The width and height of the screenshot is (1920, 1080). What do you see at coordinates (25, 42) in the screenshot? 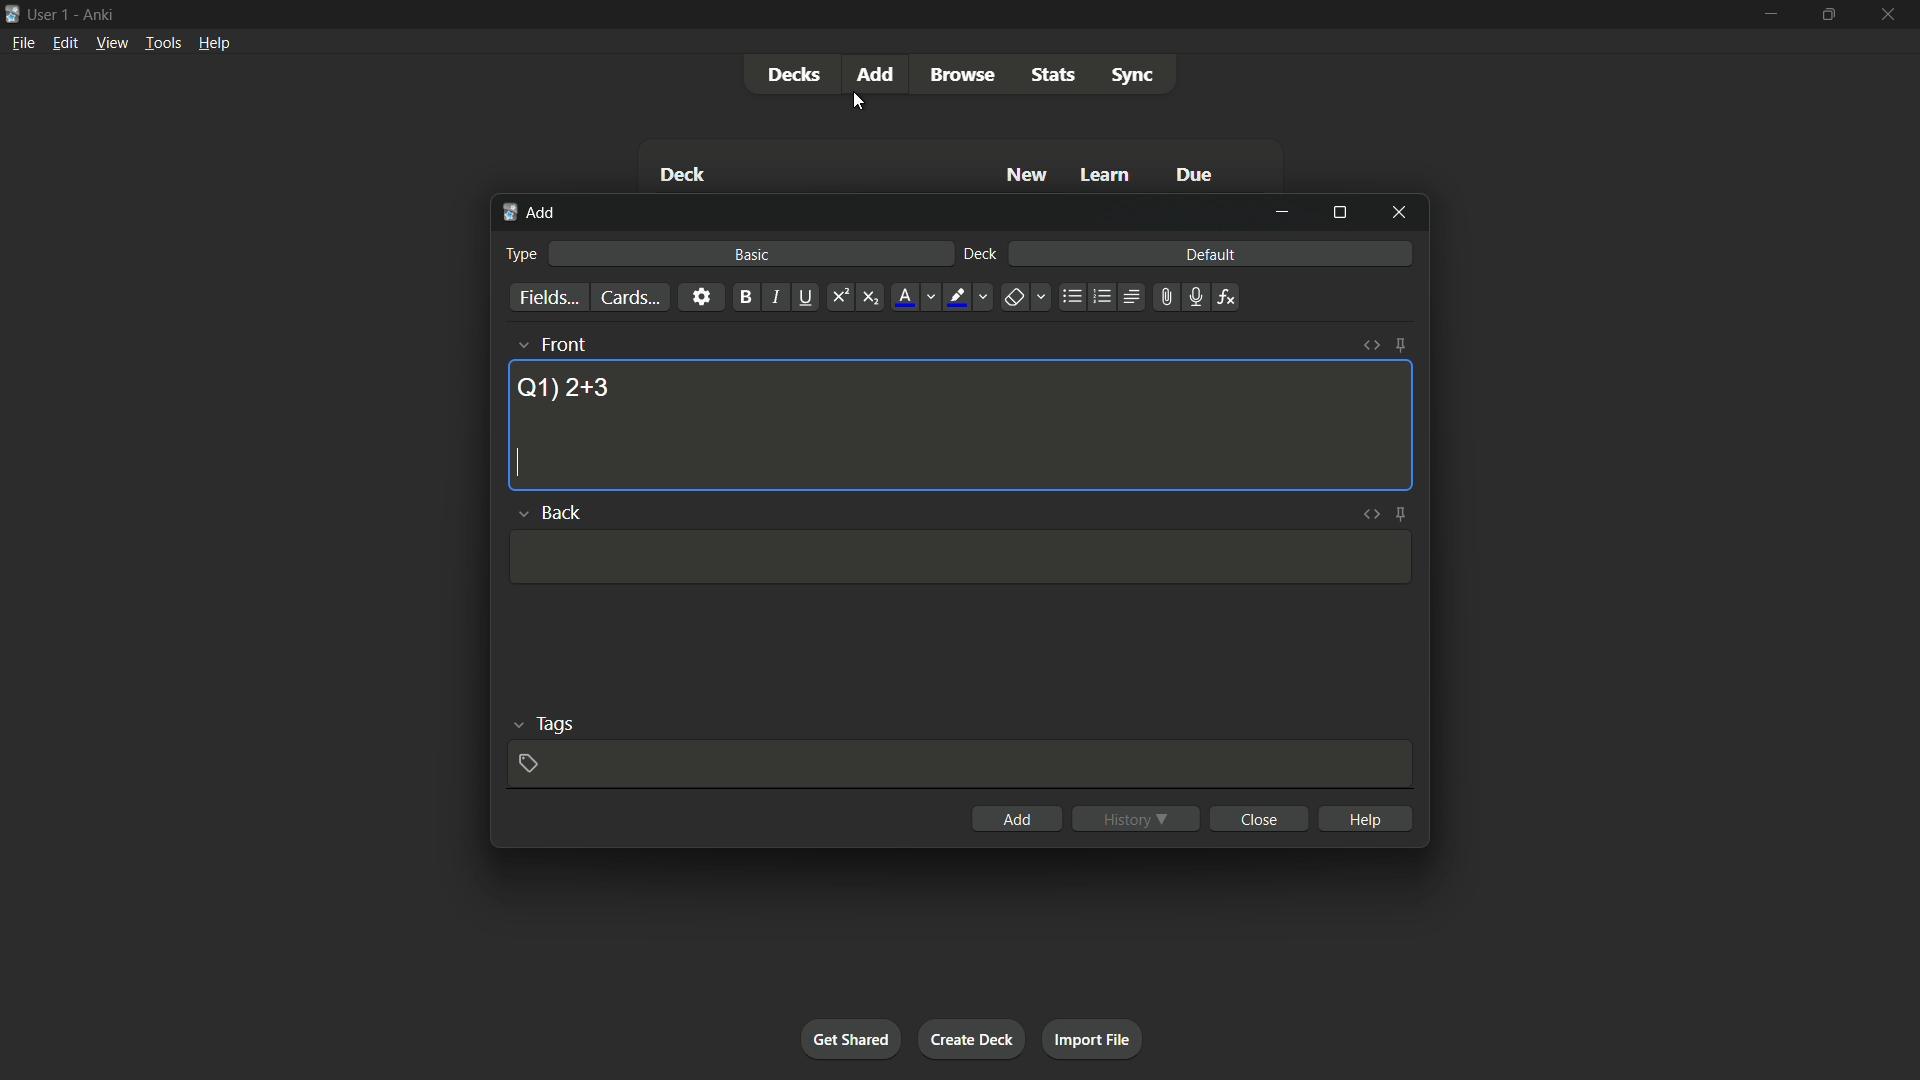
I see `file menu` at bounding box center [25, 42].